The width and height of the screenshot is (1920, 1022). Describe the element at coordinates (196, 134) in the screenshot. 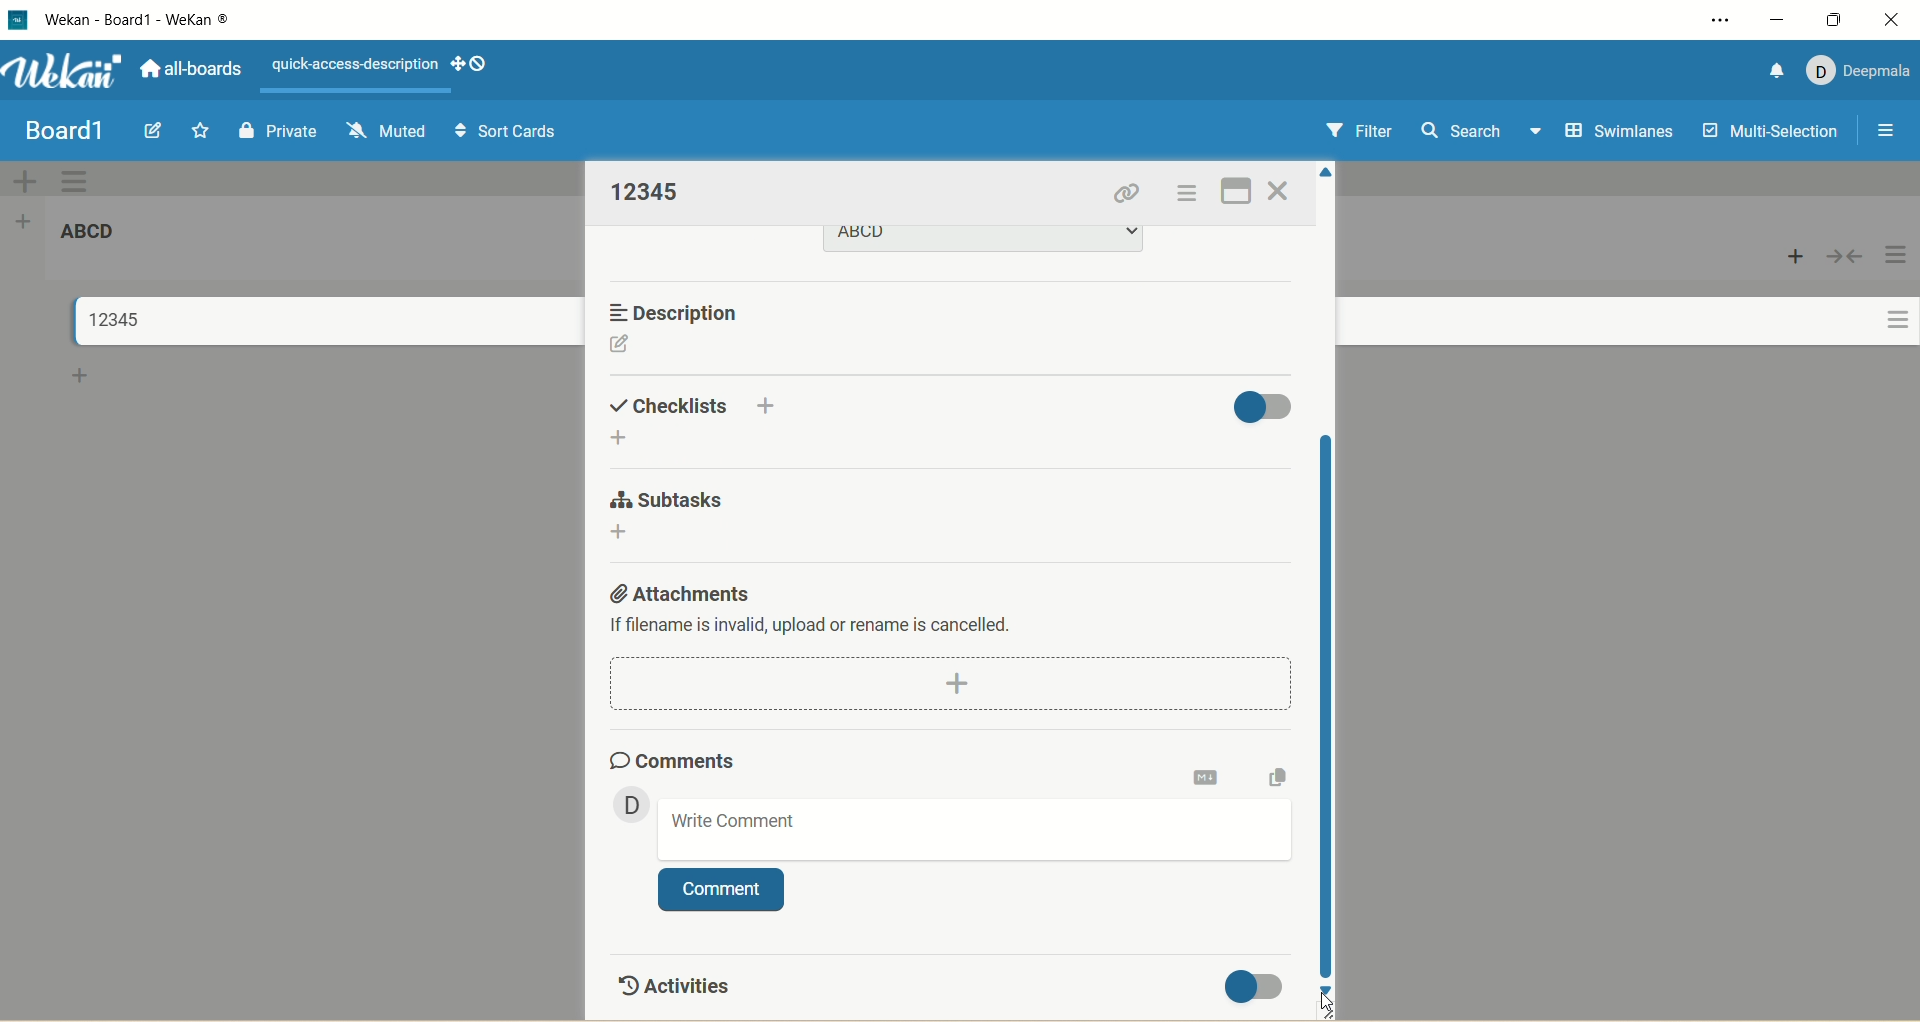

I see `favorite` at that location.